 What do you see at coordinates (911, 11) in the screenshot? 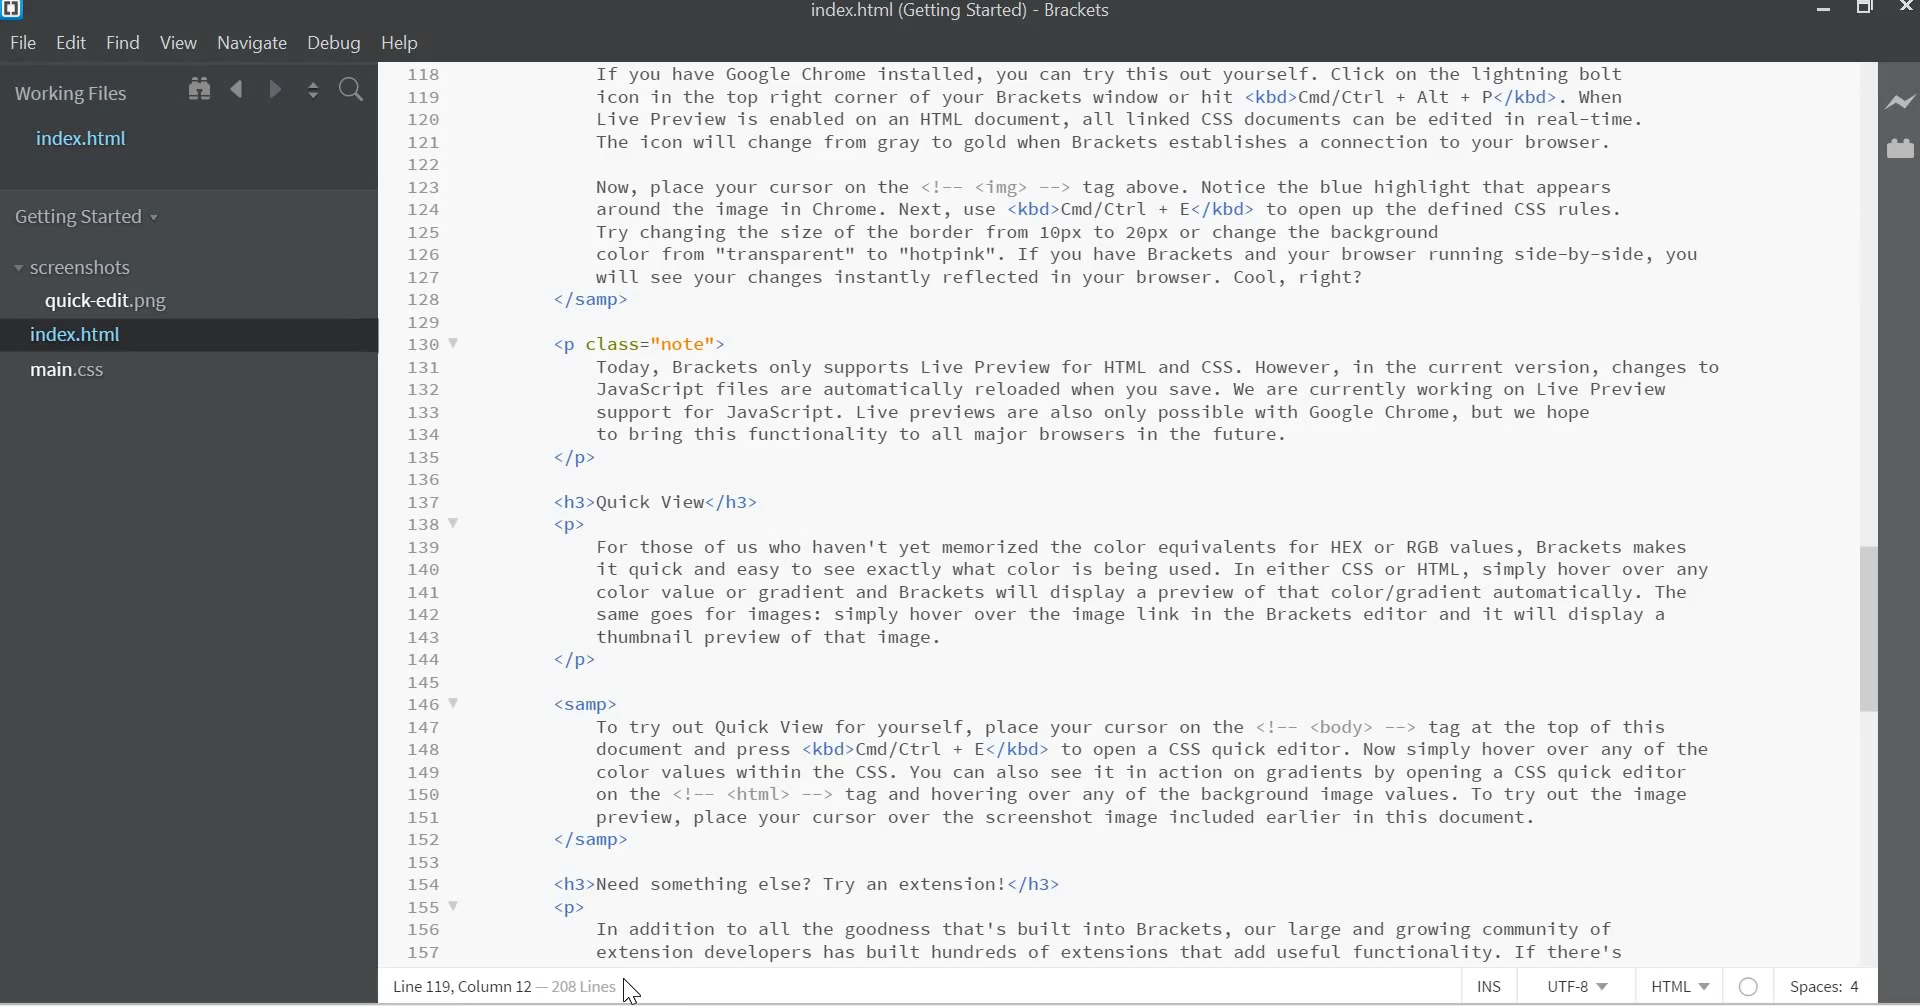
I see `index.html file name` at bounding box center [911, 11].